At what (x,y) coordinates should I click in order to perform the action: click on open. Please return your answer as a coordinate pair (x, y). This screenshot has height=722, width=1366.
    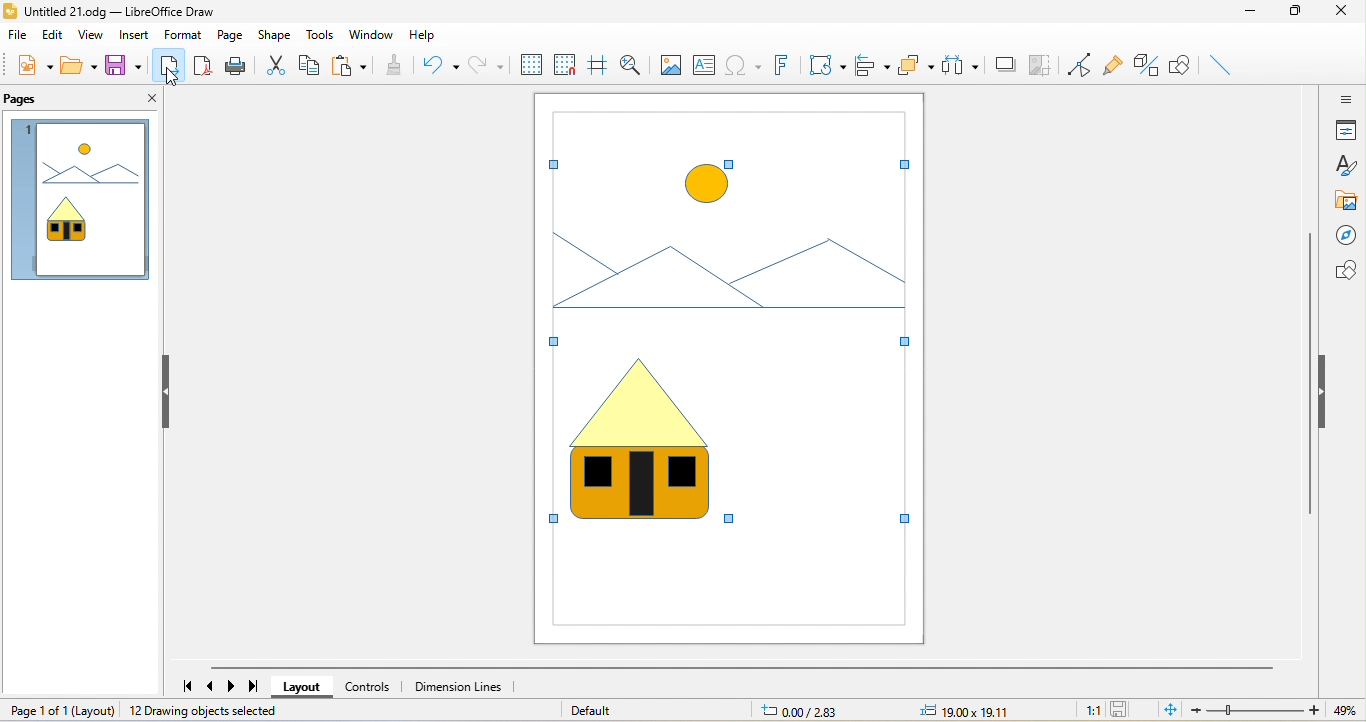
    Looking at the image, I should click on (79, 66).